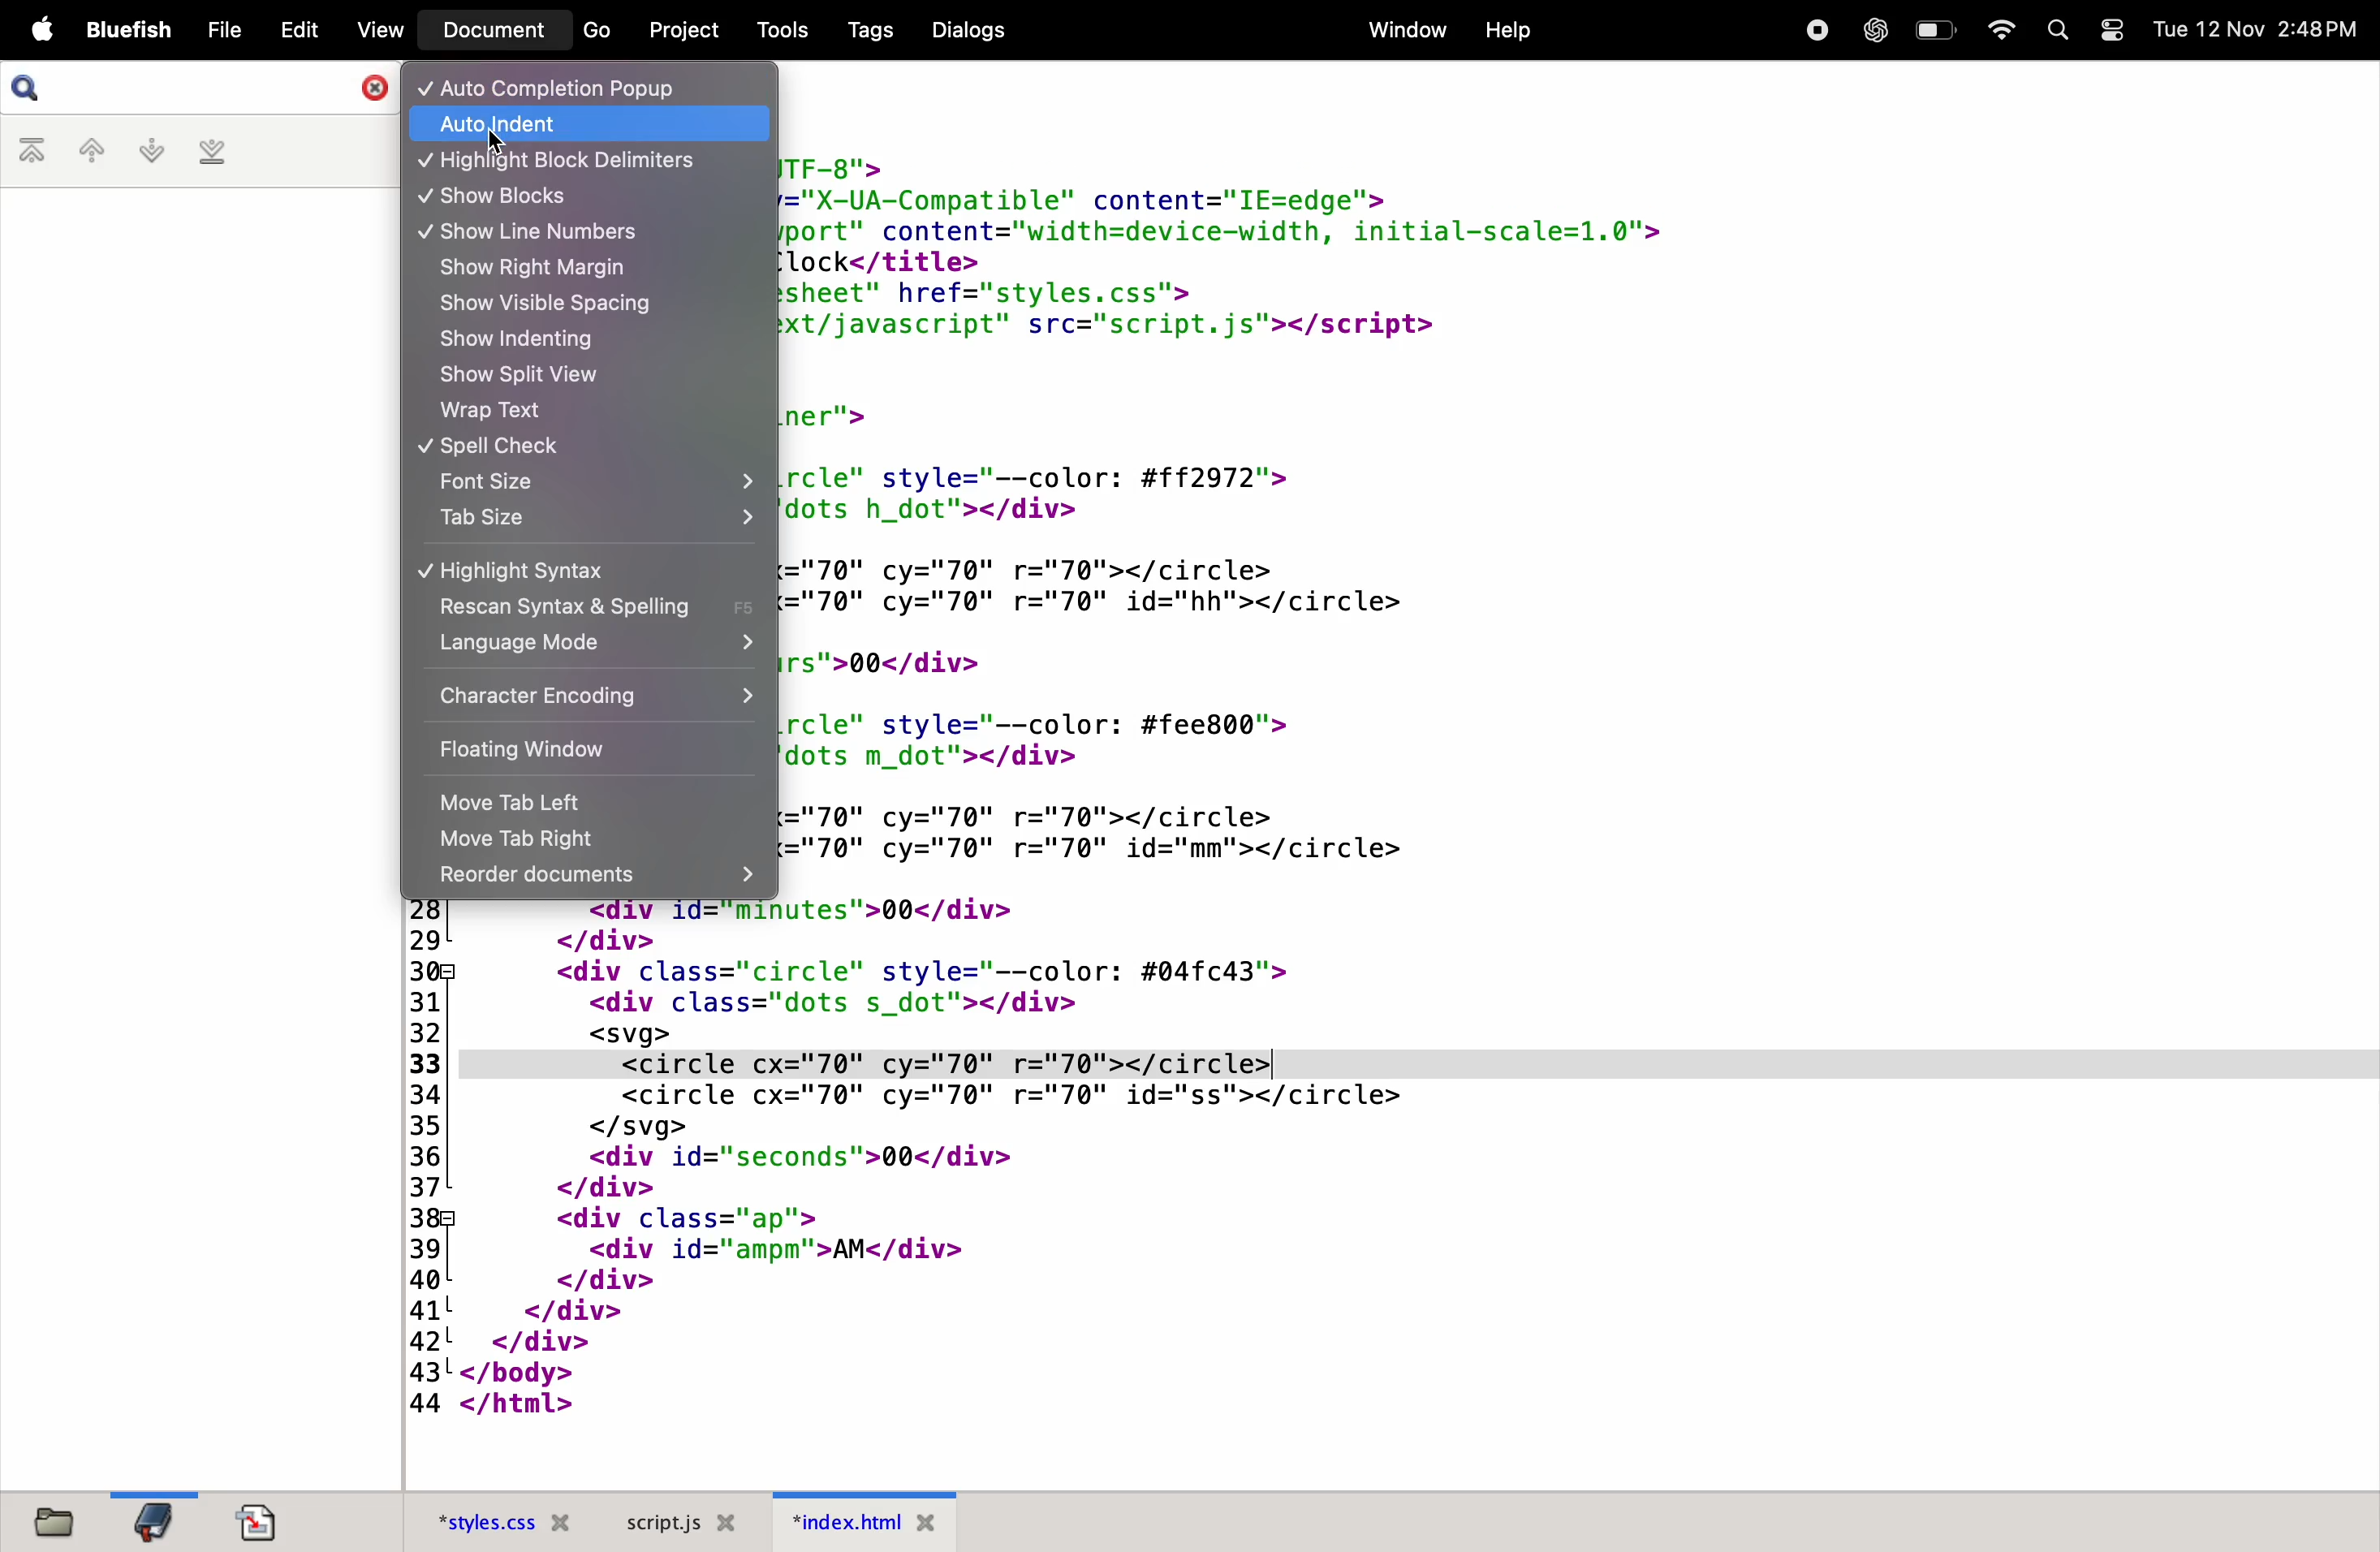 This screenshot has height=1552, width=2380. Describe the element at coordinates (1510, 28) in the screenshot. I see `help` at that location.